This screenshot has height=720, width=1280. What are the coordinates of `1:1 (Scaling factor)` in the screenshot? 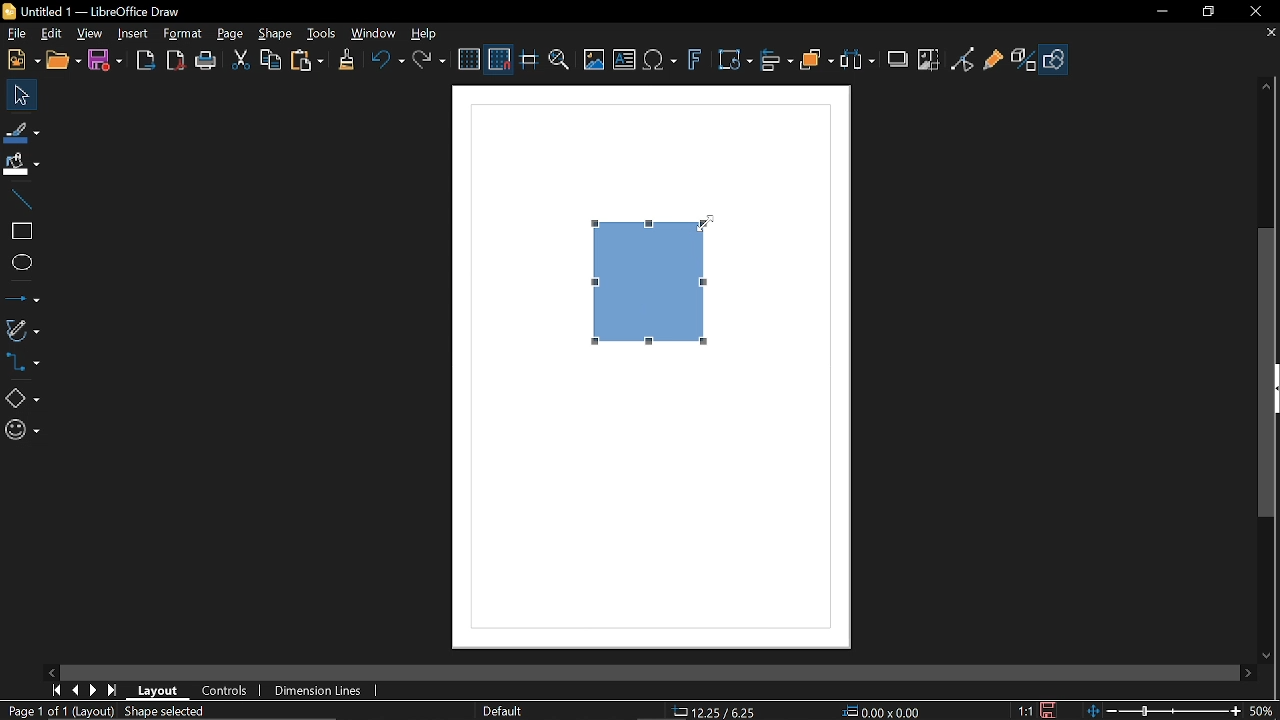 It's located at (1022, 710).